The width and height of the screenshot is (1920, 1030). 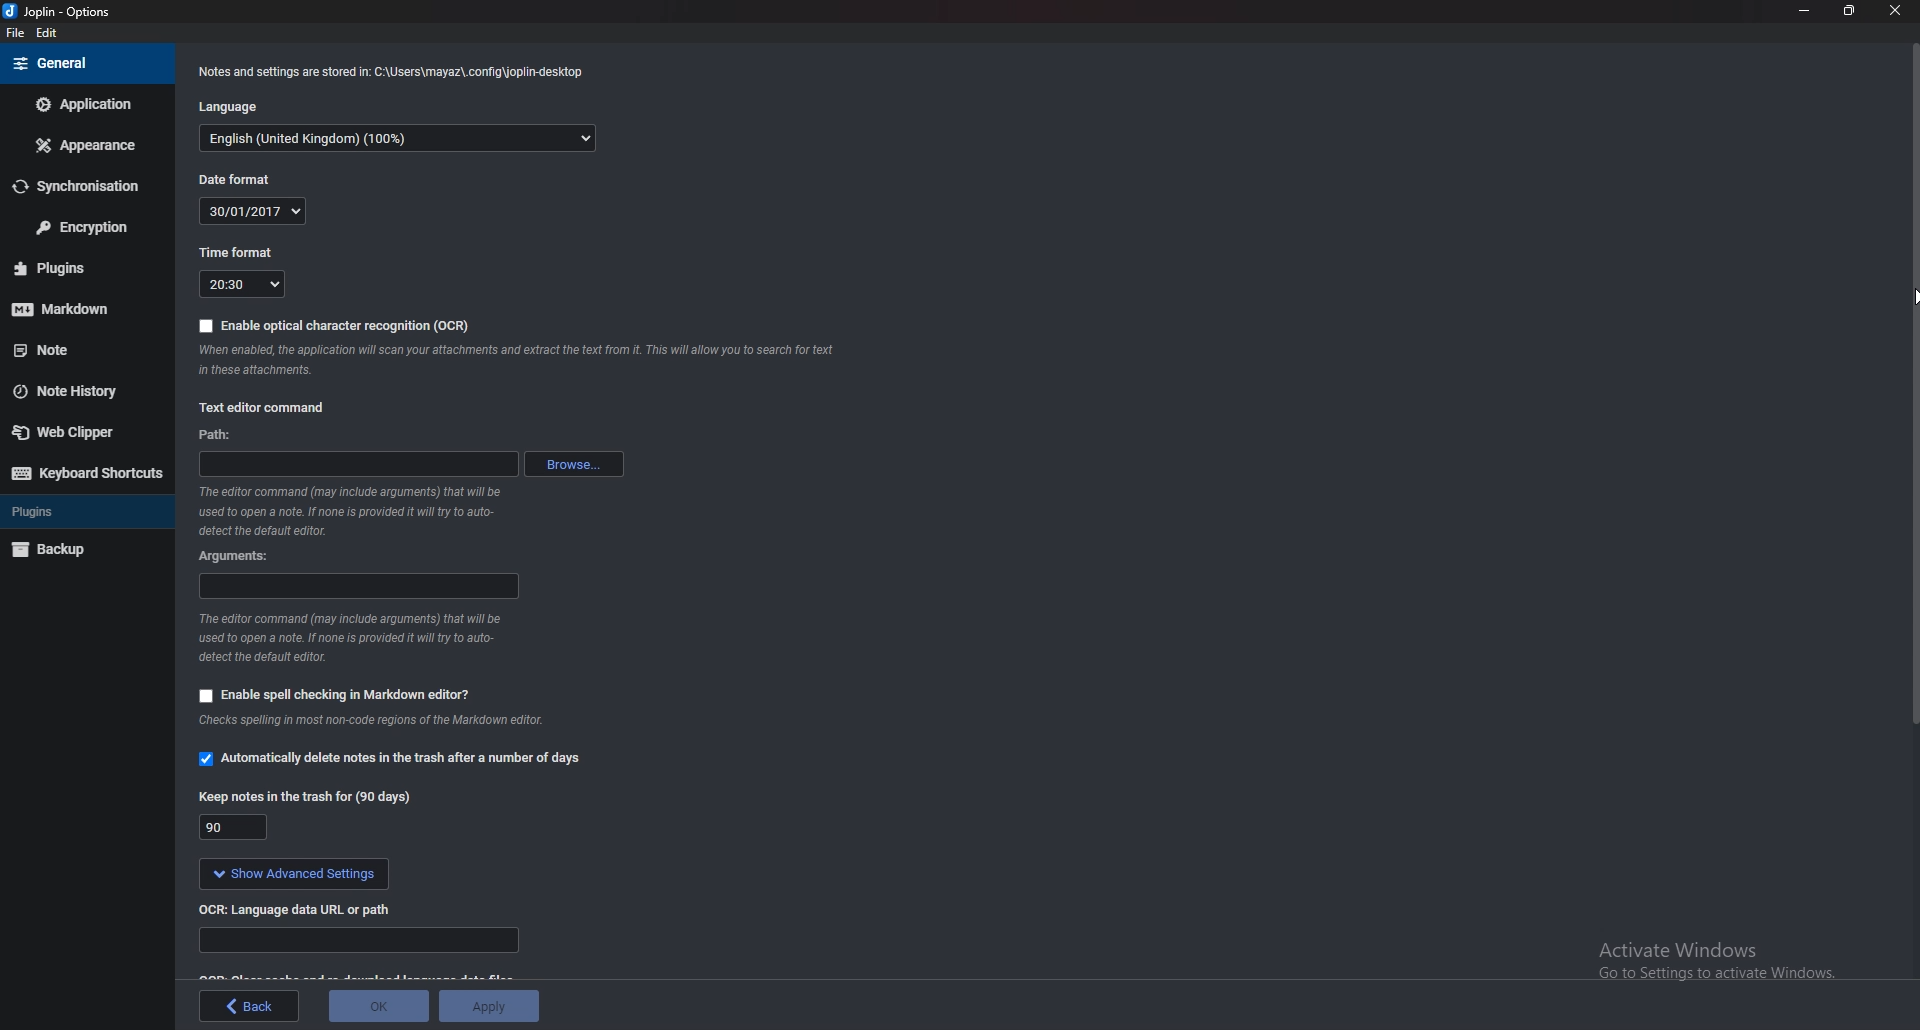 What do you see at coordinates (87, 551) in the screenshot?
I see `Back up` at bounding box center [87, 551].